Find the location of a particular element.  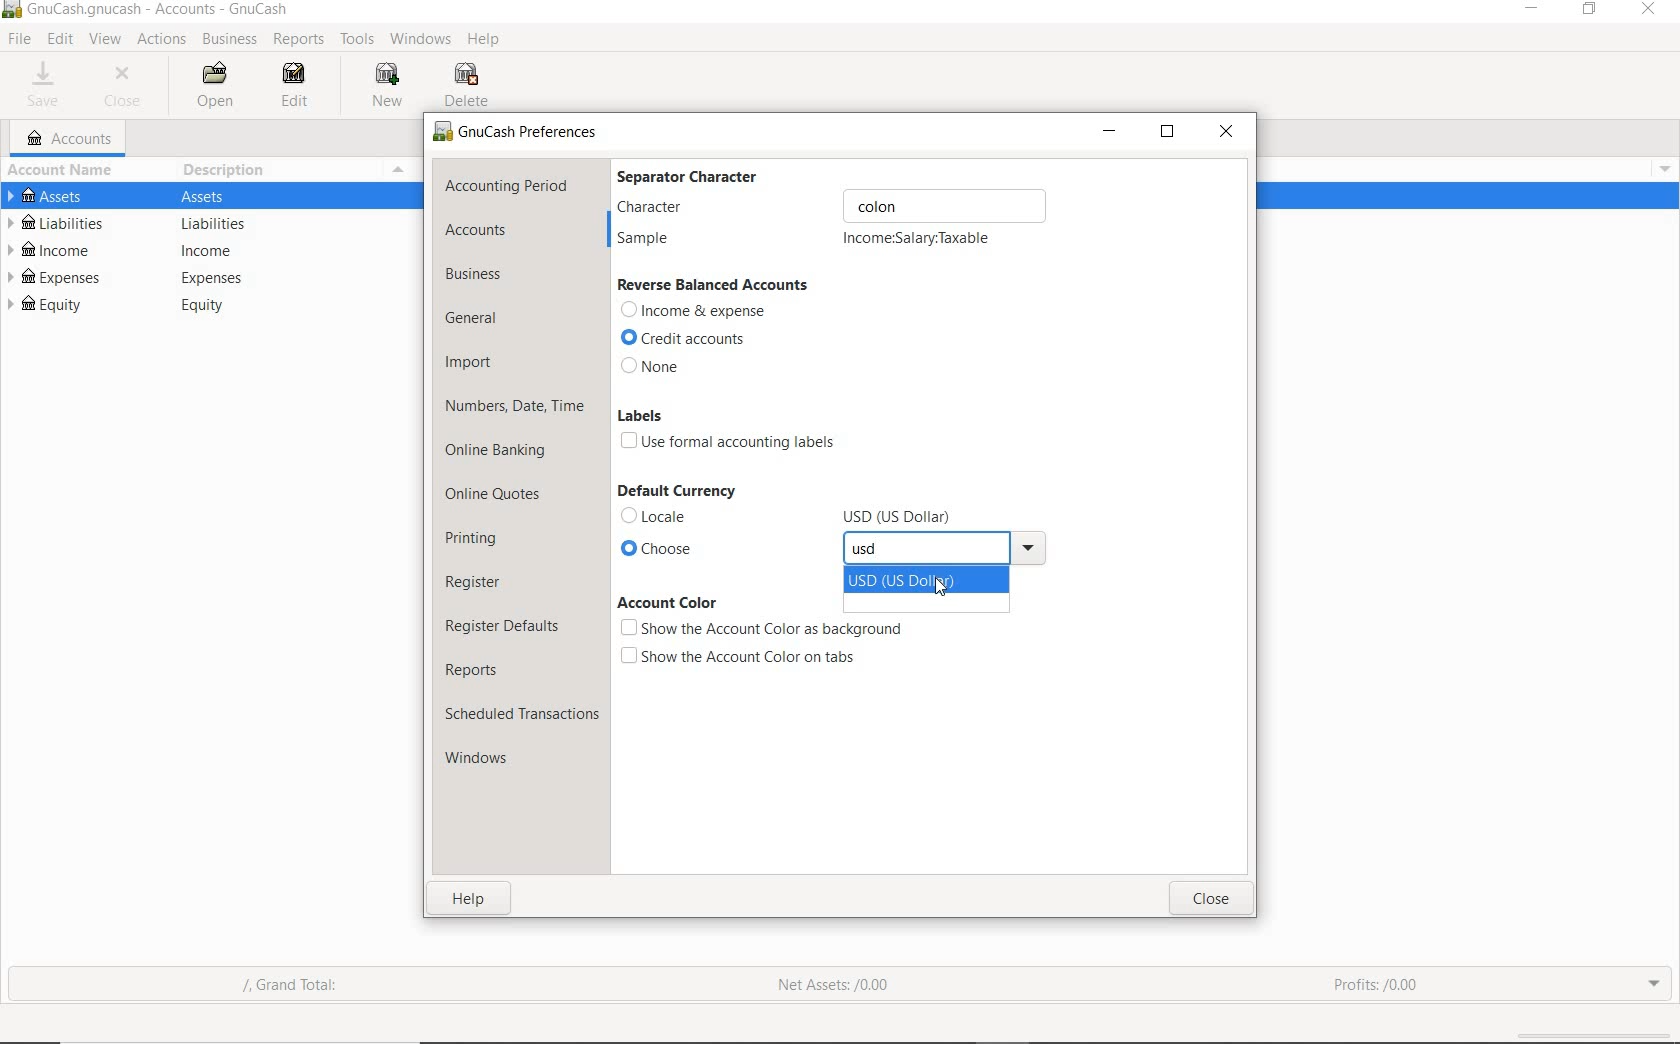

show the account color as background is located at coordinates (761, 629).